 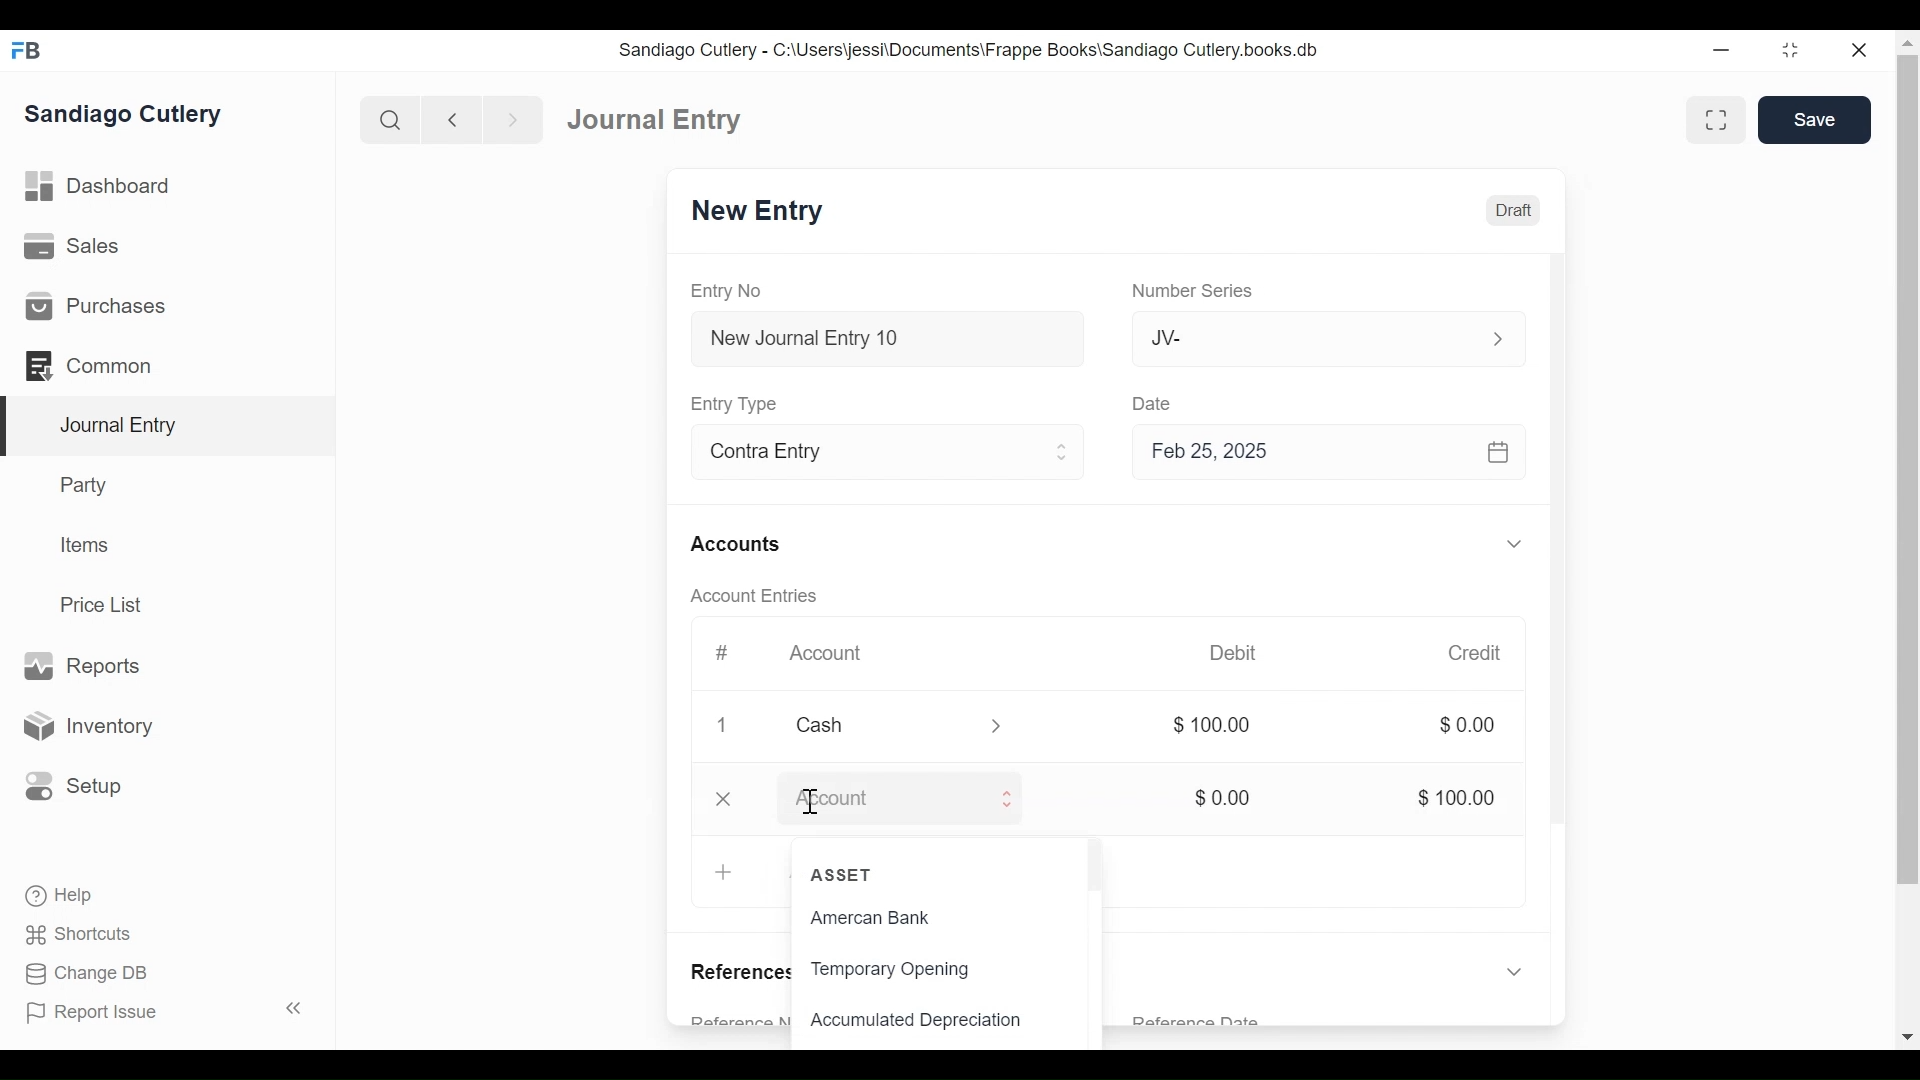 I want to click on Setup, so click(x=74, y=784).